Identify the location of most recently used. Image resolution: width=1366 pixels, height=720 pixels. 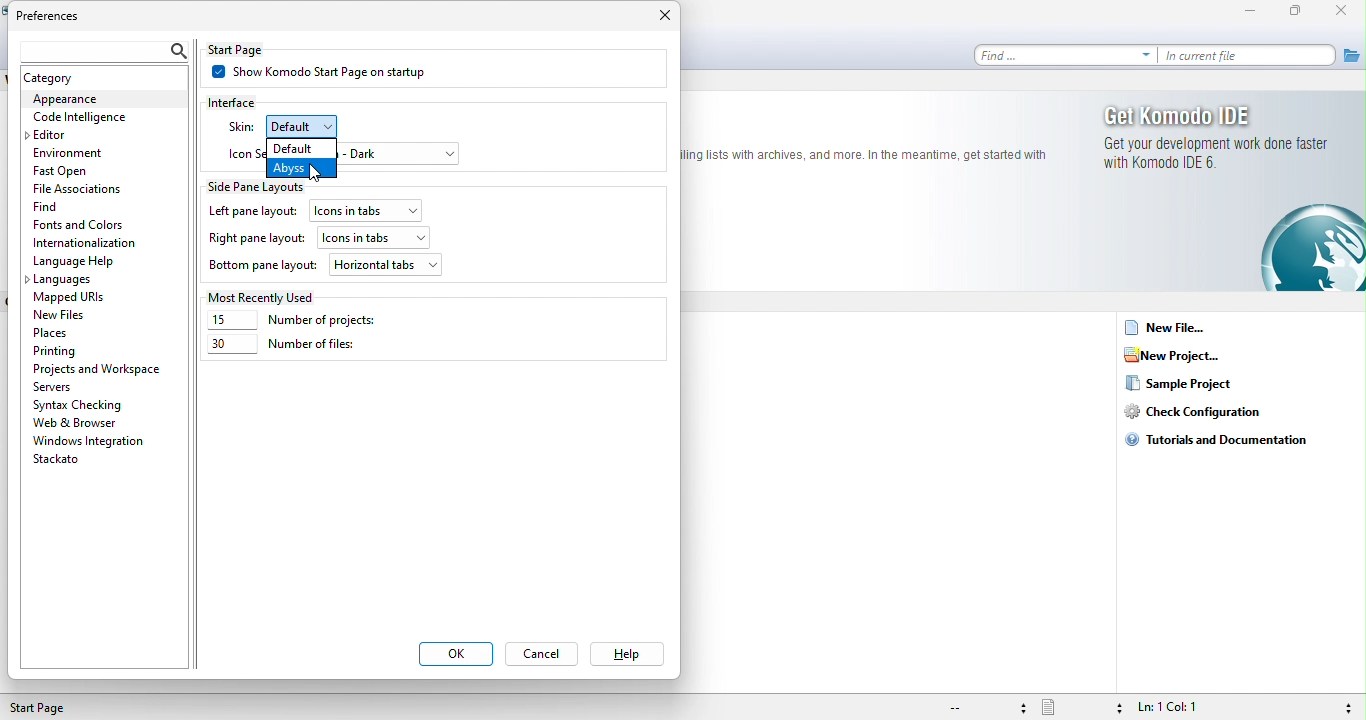
(266, 296).